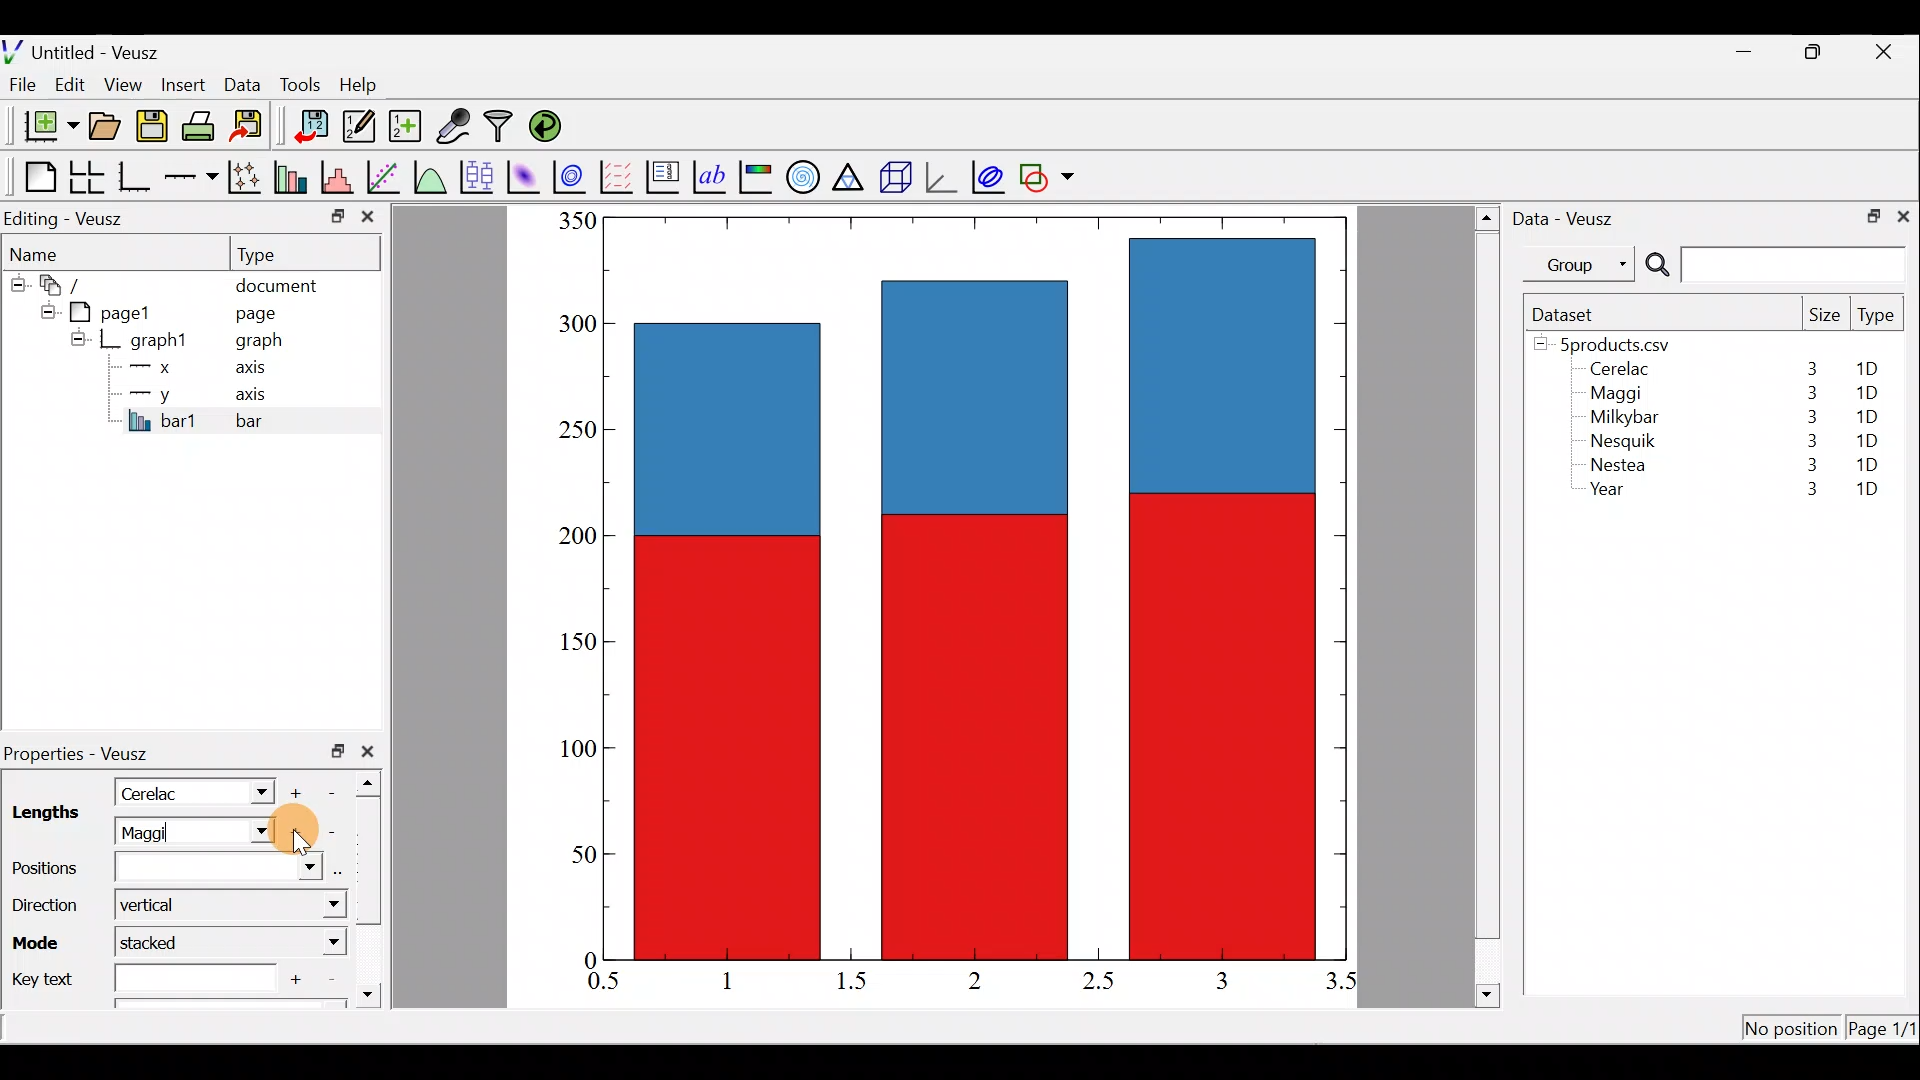 The width and height of the screenshot is (1920, 1080). I want to click on 3, so click(1808, 440).